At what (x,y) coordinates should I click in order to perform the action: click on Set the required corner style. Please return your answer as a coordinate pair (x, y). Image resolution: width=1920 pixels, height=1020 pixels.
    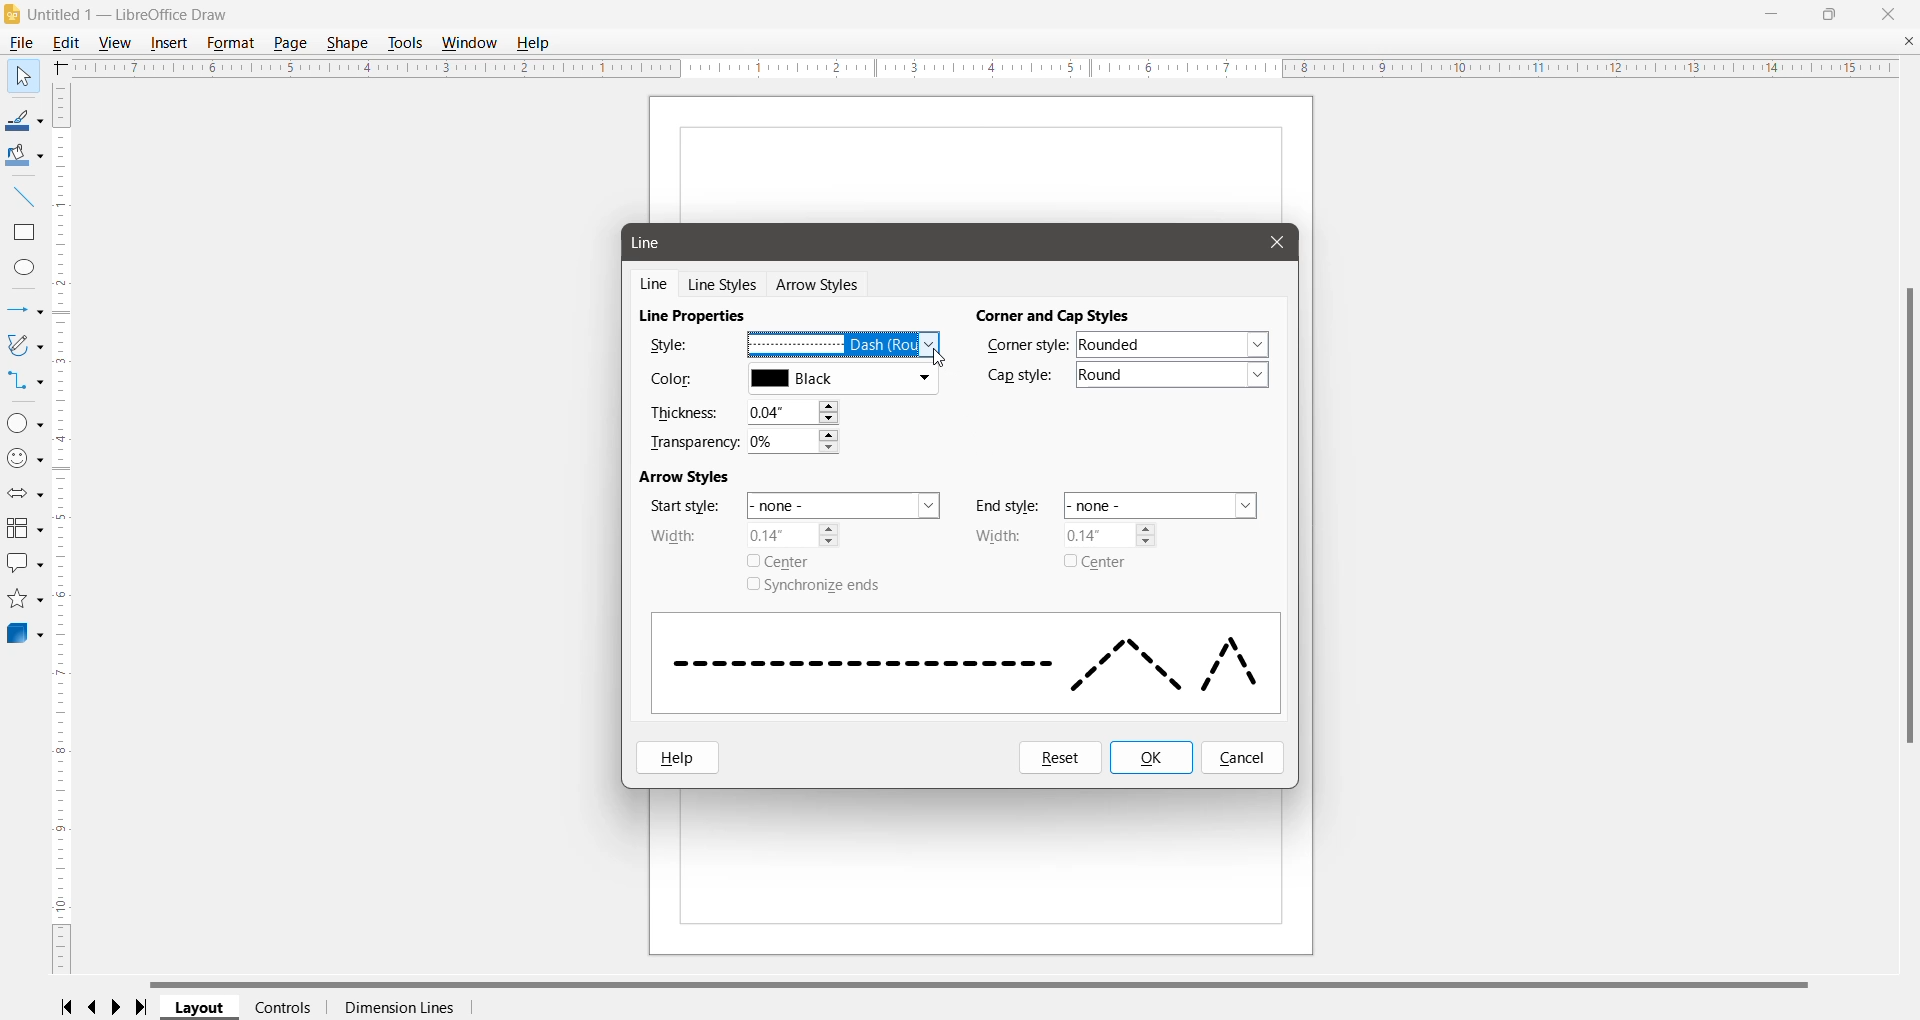
    Looking at the image, I should click on (1172, 346).